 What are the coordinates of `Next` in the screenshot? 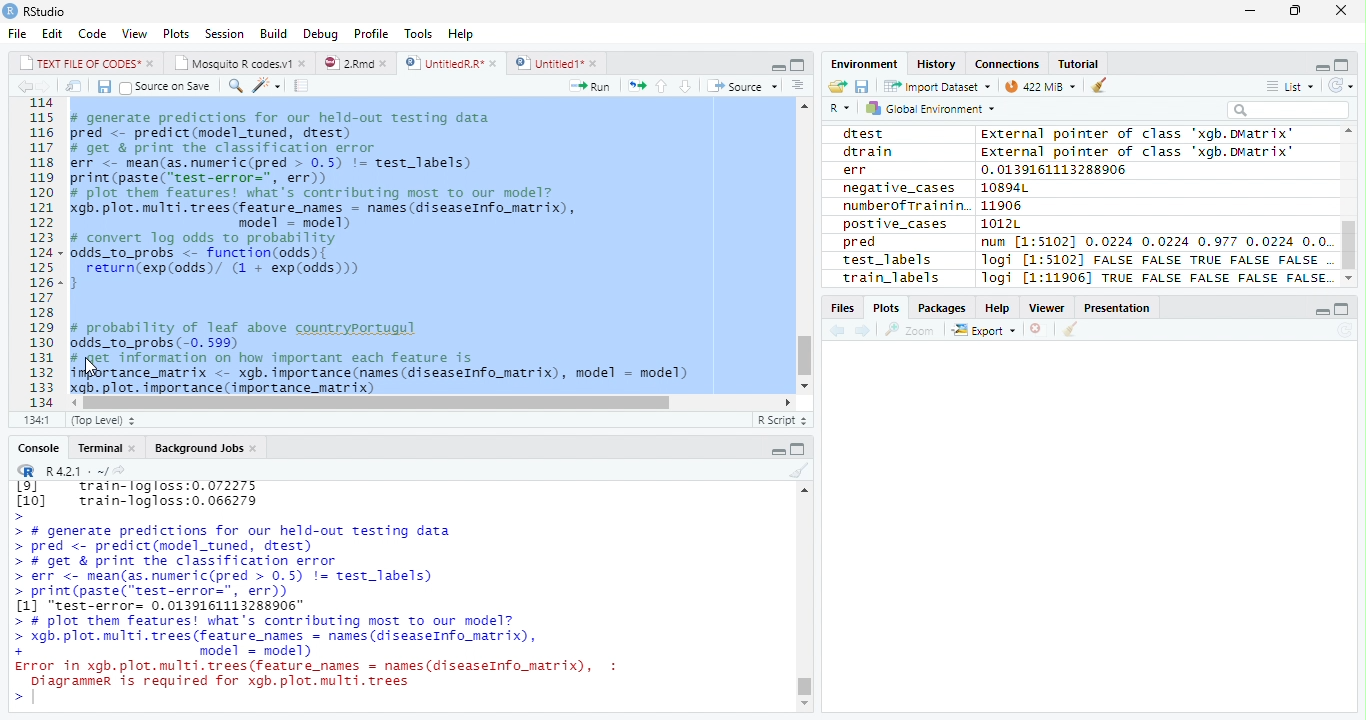 It's located at (862, 331).